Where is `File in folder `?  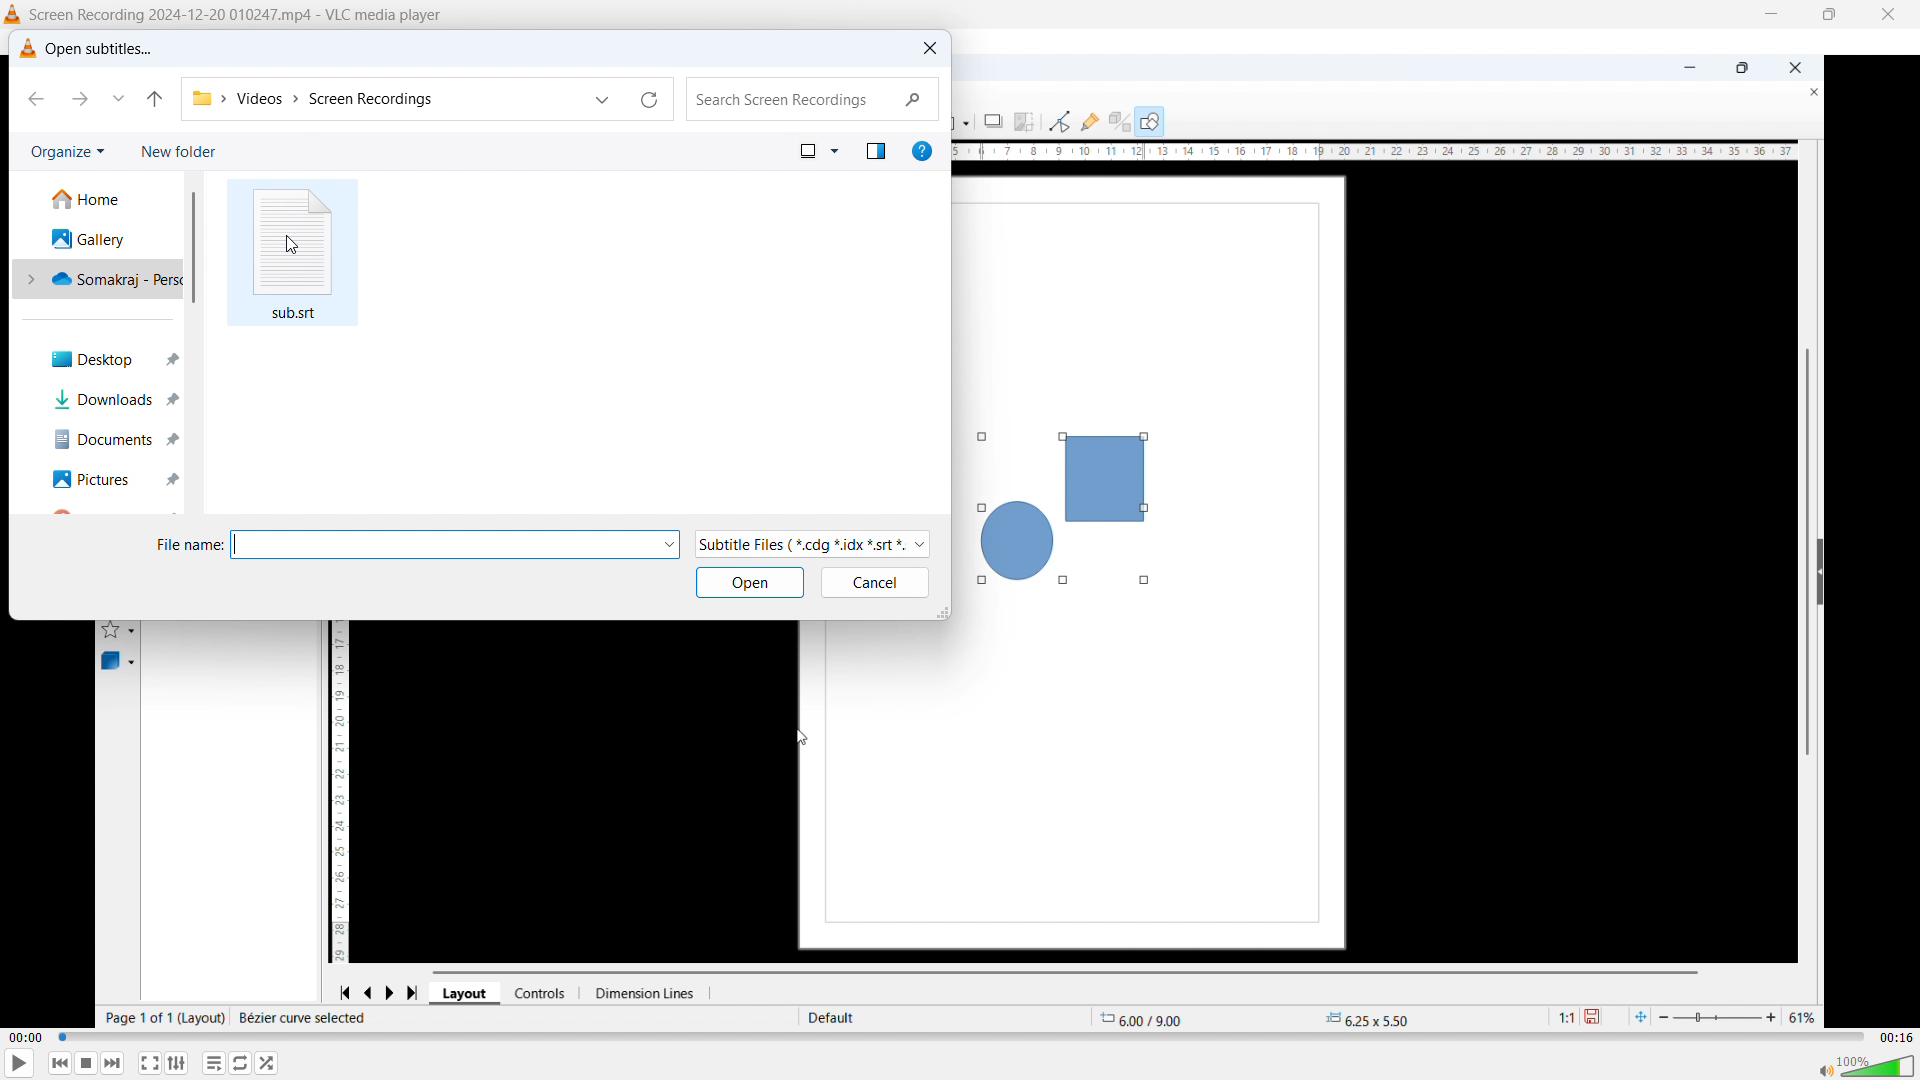
File in folder  is located at coordinates (293, 253).